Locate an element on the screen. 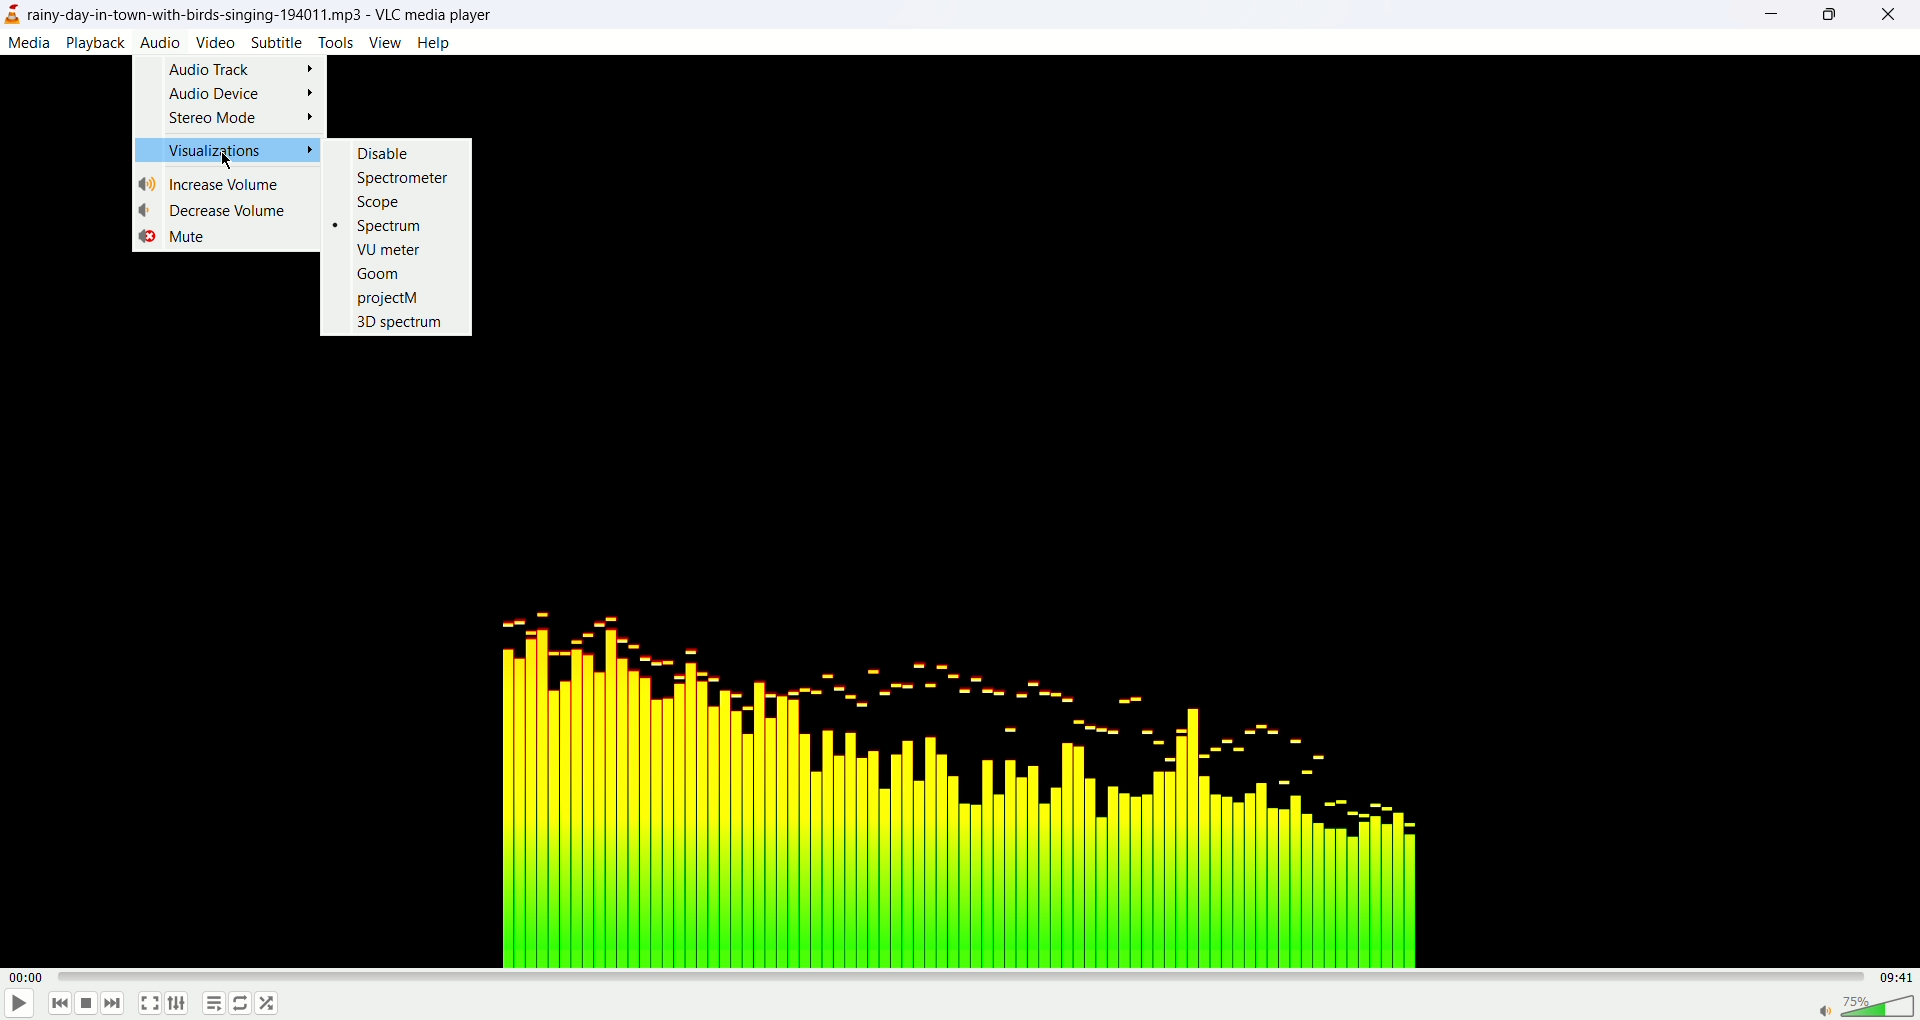 This screenshot has width=1920, height=1020. visualization is located at coordinates (226, 150).